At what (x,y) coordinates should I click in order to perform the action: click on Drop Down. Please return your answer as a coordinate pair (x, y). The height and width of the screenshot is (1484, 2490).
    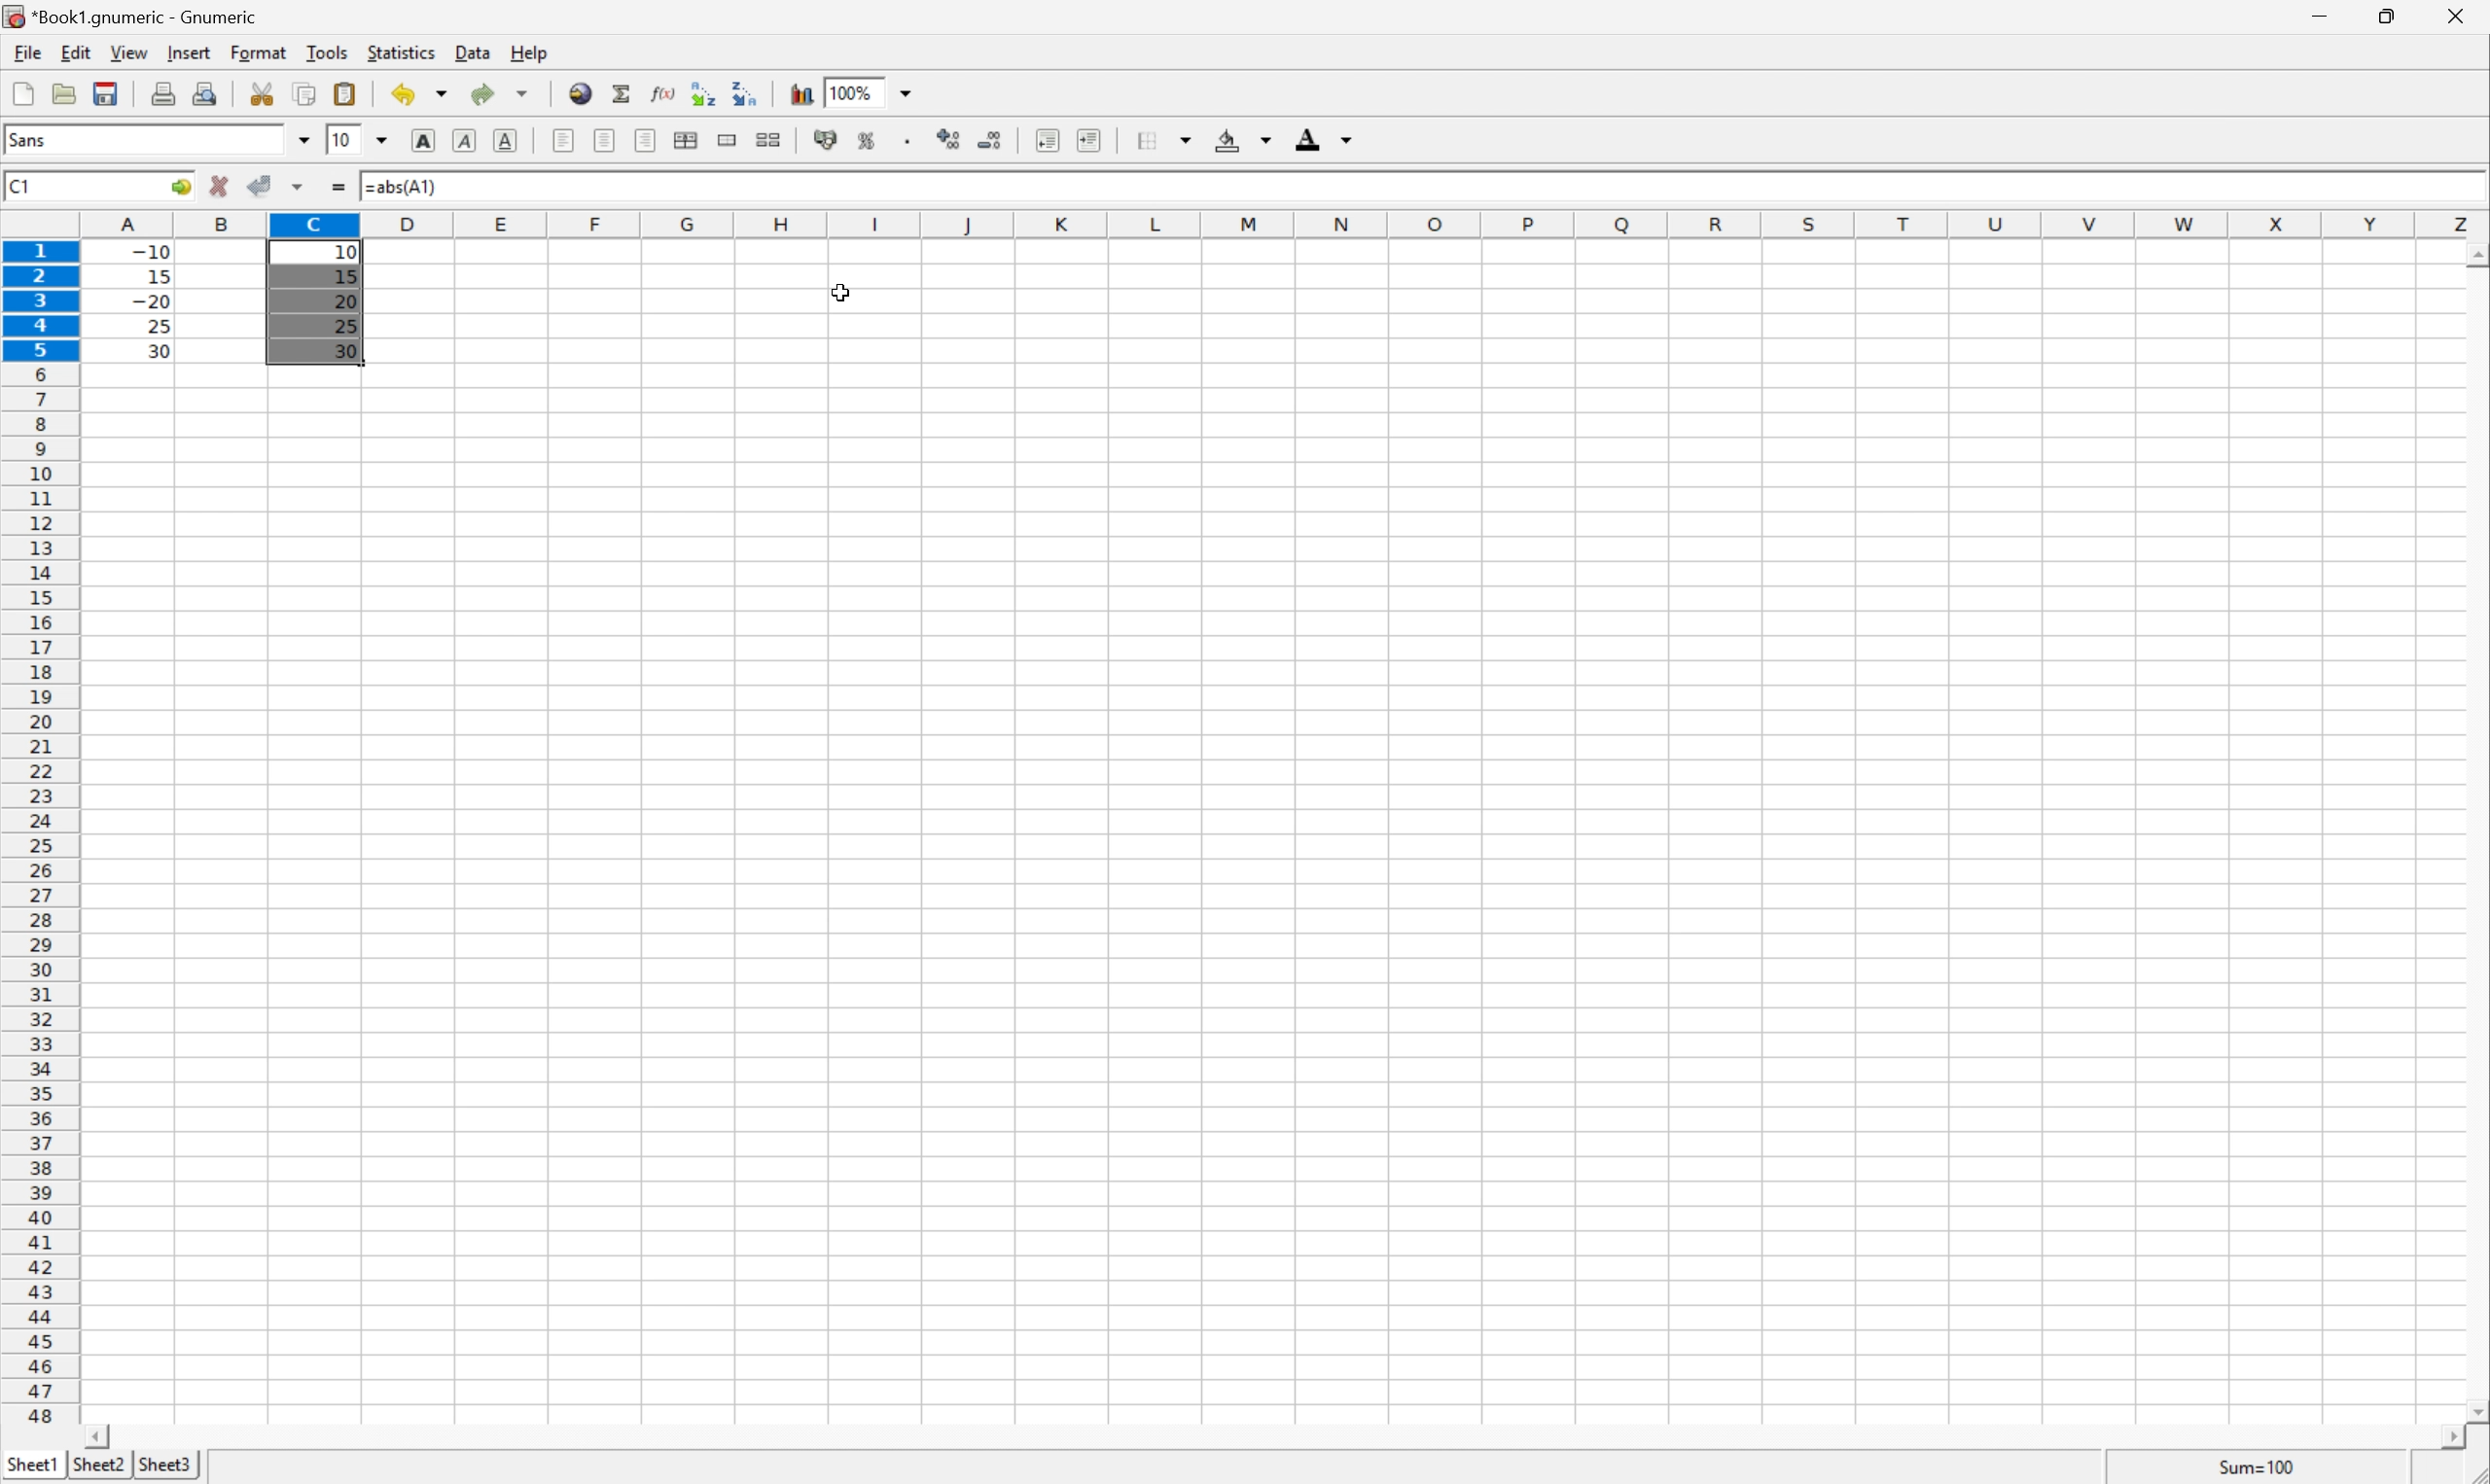
    Looking at the image, I should click on (911, 91).